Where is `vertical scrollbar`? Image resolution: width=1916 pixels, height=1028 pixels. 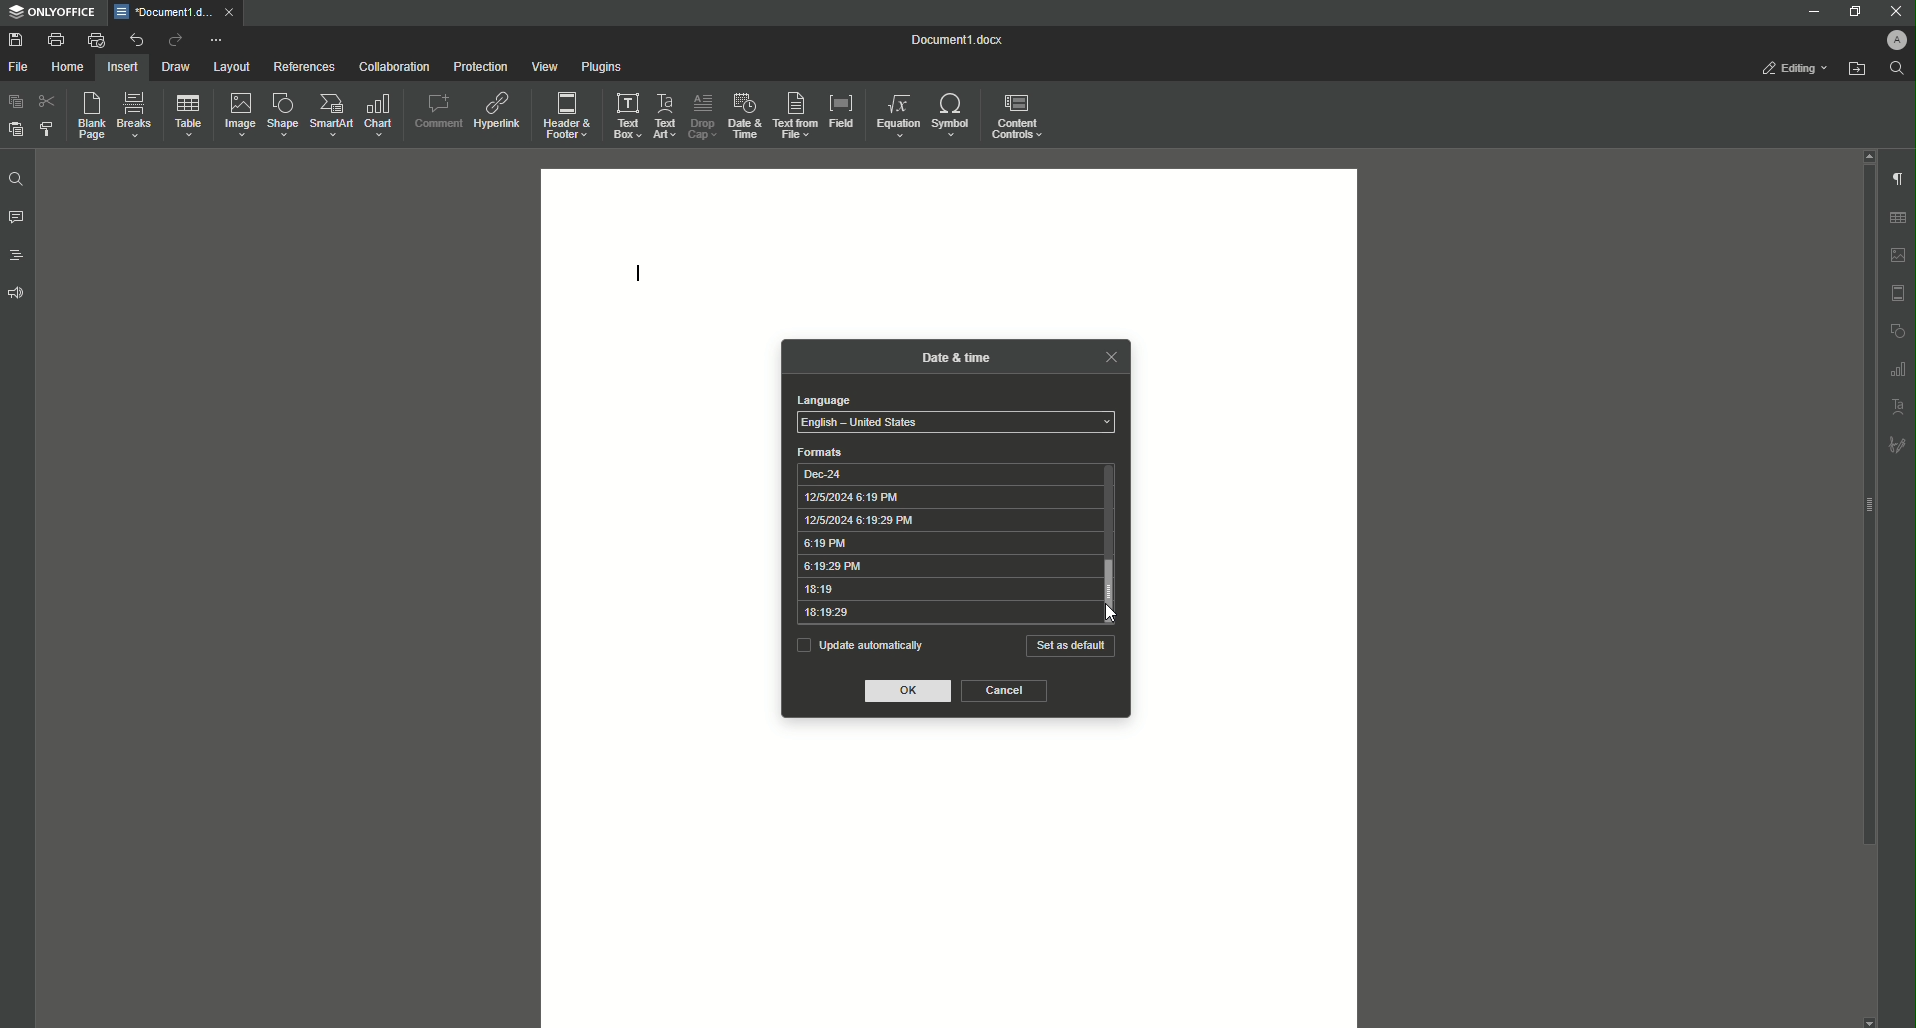
vertical scrollbar is located at coordinates (1117, 590).